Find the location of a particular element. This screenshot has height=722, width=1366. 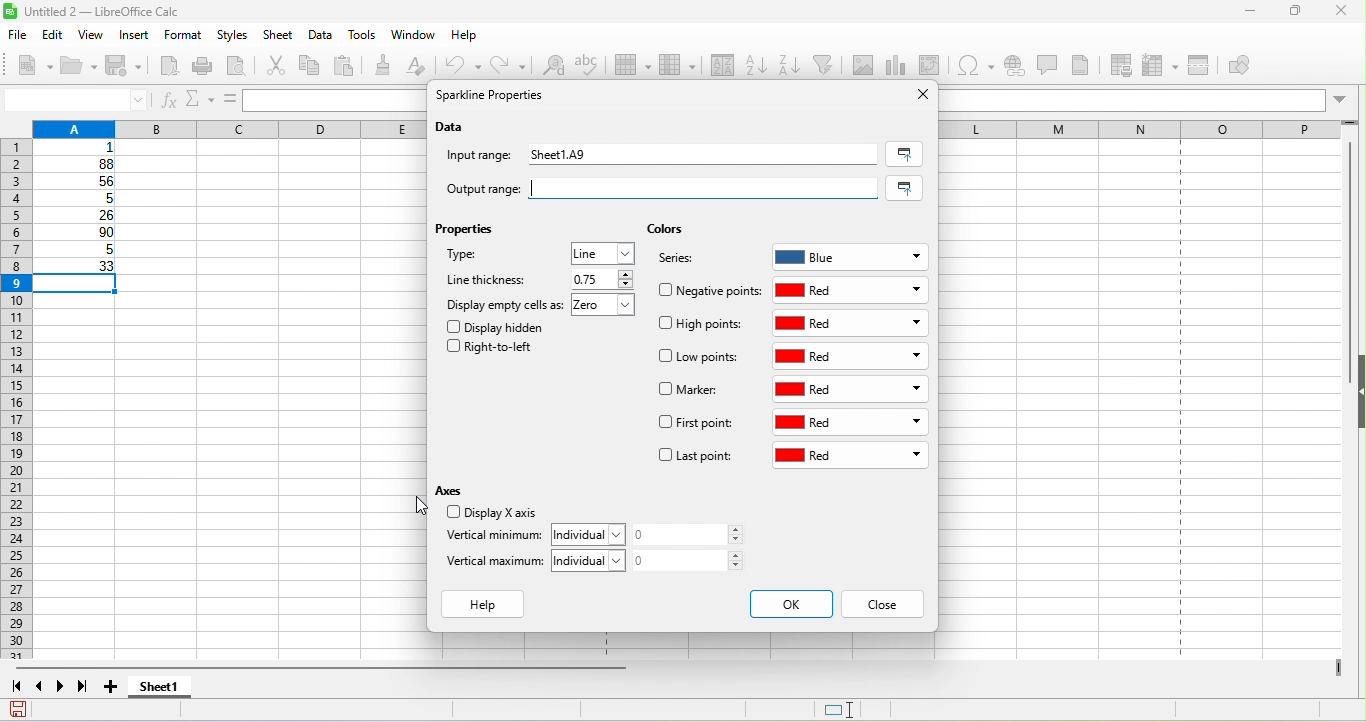

close is located at coordinates (883, 605).